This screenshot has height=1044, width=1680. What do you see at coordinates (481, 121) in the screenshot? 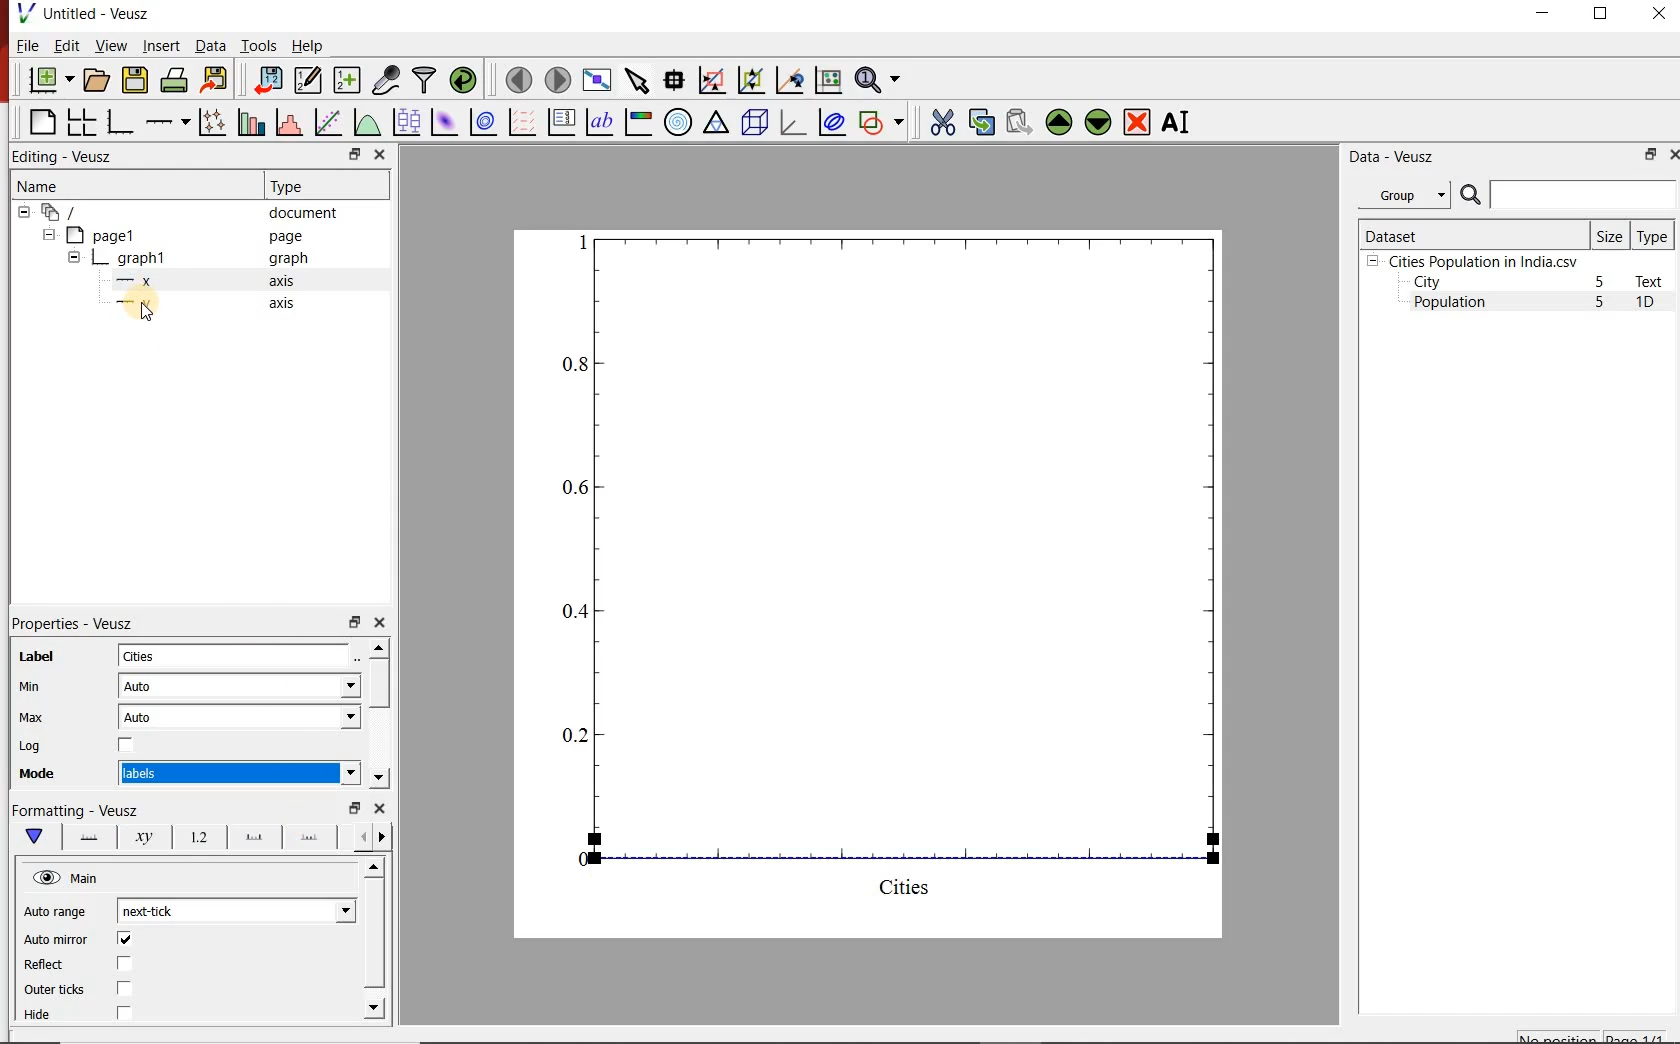
I see `plot a 2d dataset as contours` at bounding box center [481, 121].